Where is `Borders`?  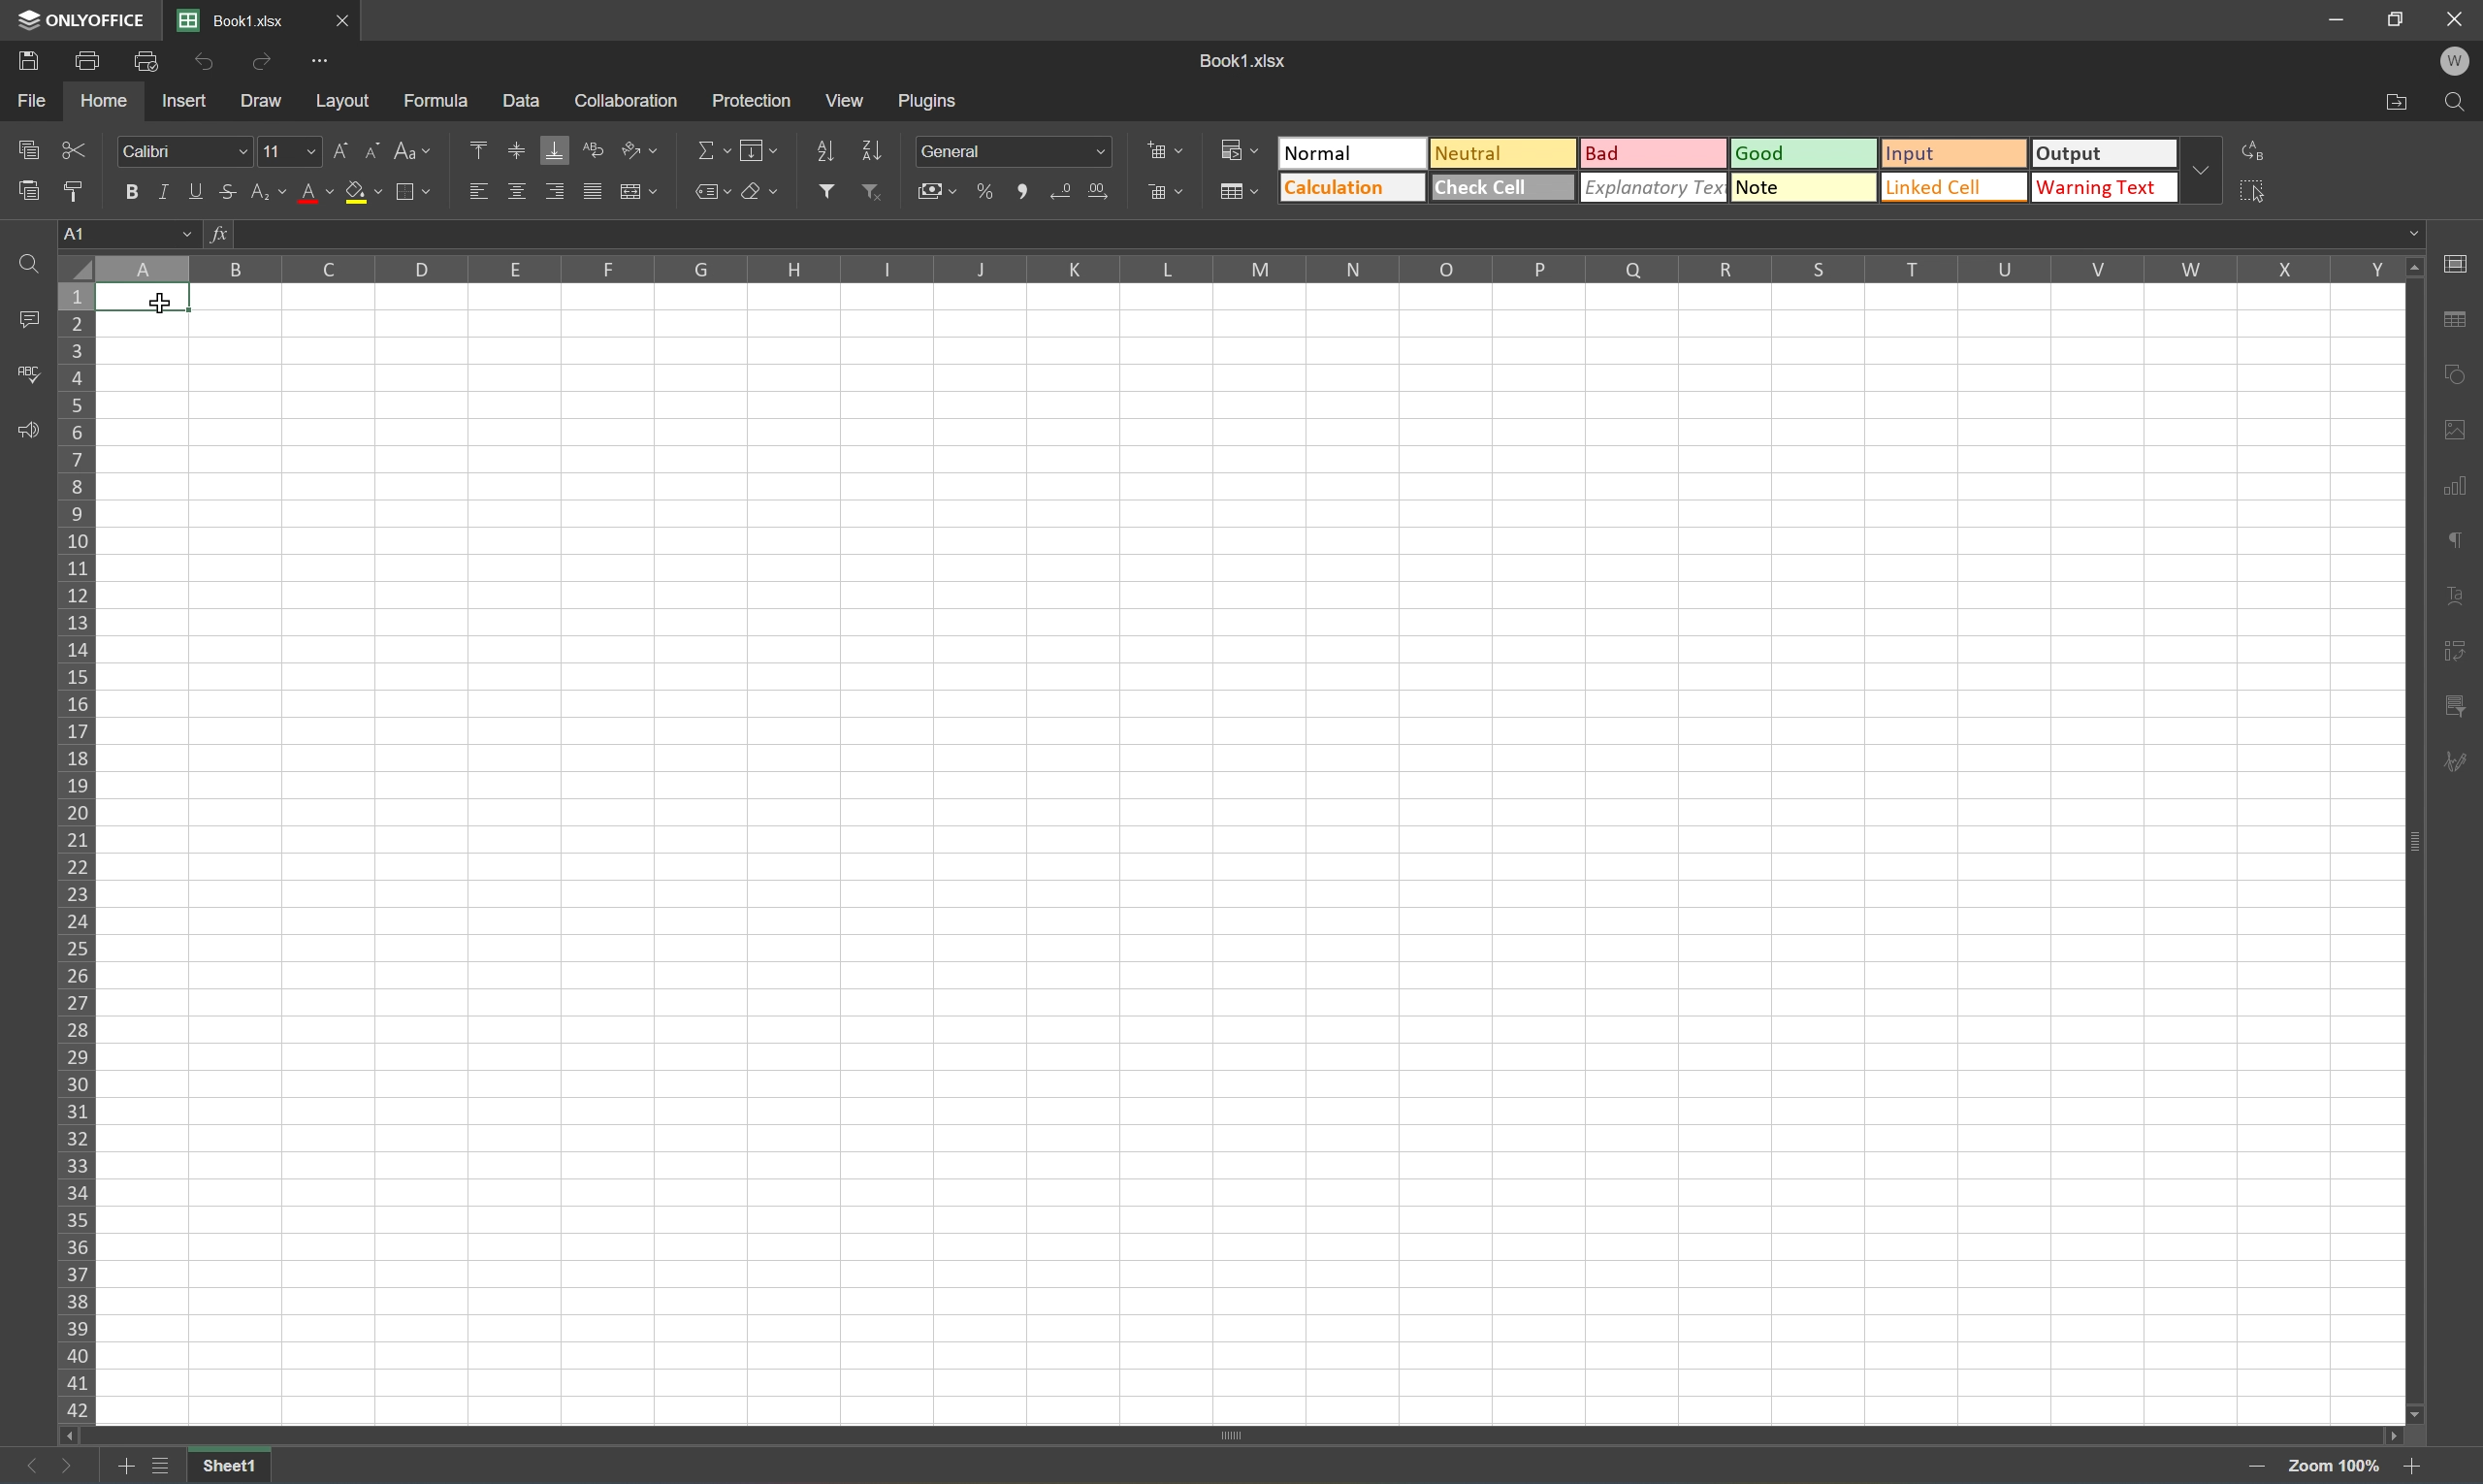
Borders is located at coordinates (421, 190).